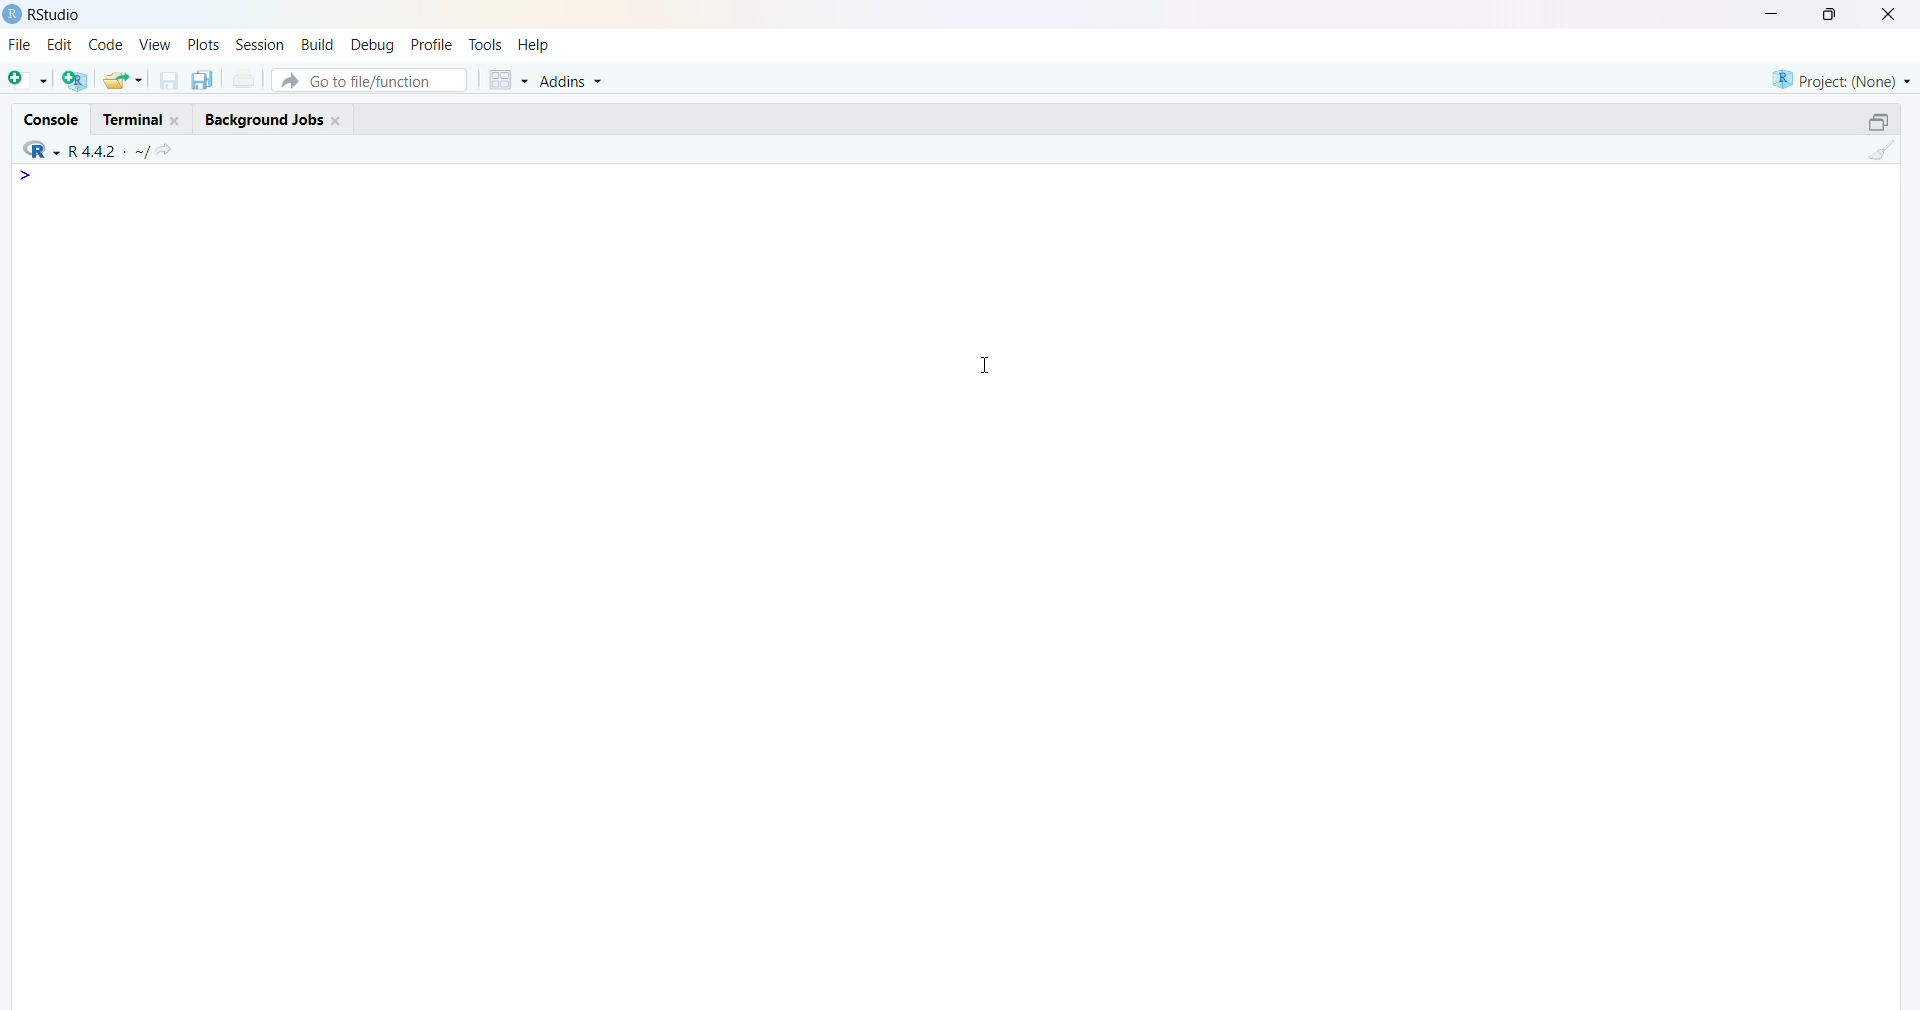  I want to click on print, so click(245, 79).